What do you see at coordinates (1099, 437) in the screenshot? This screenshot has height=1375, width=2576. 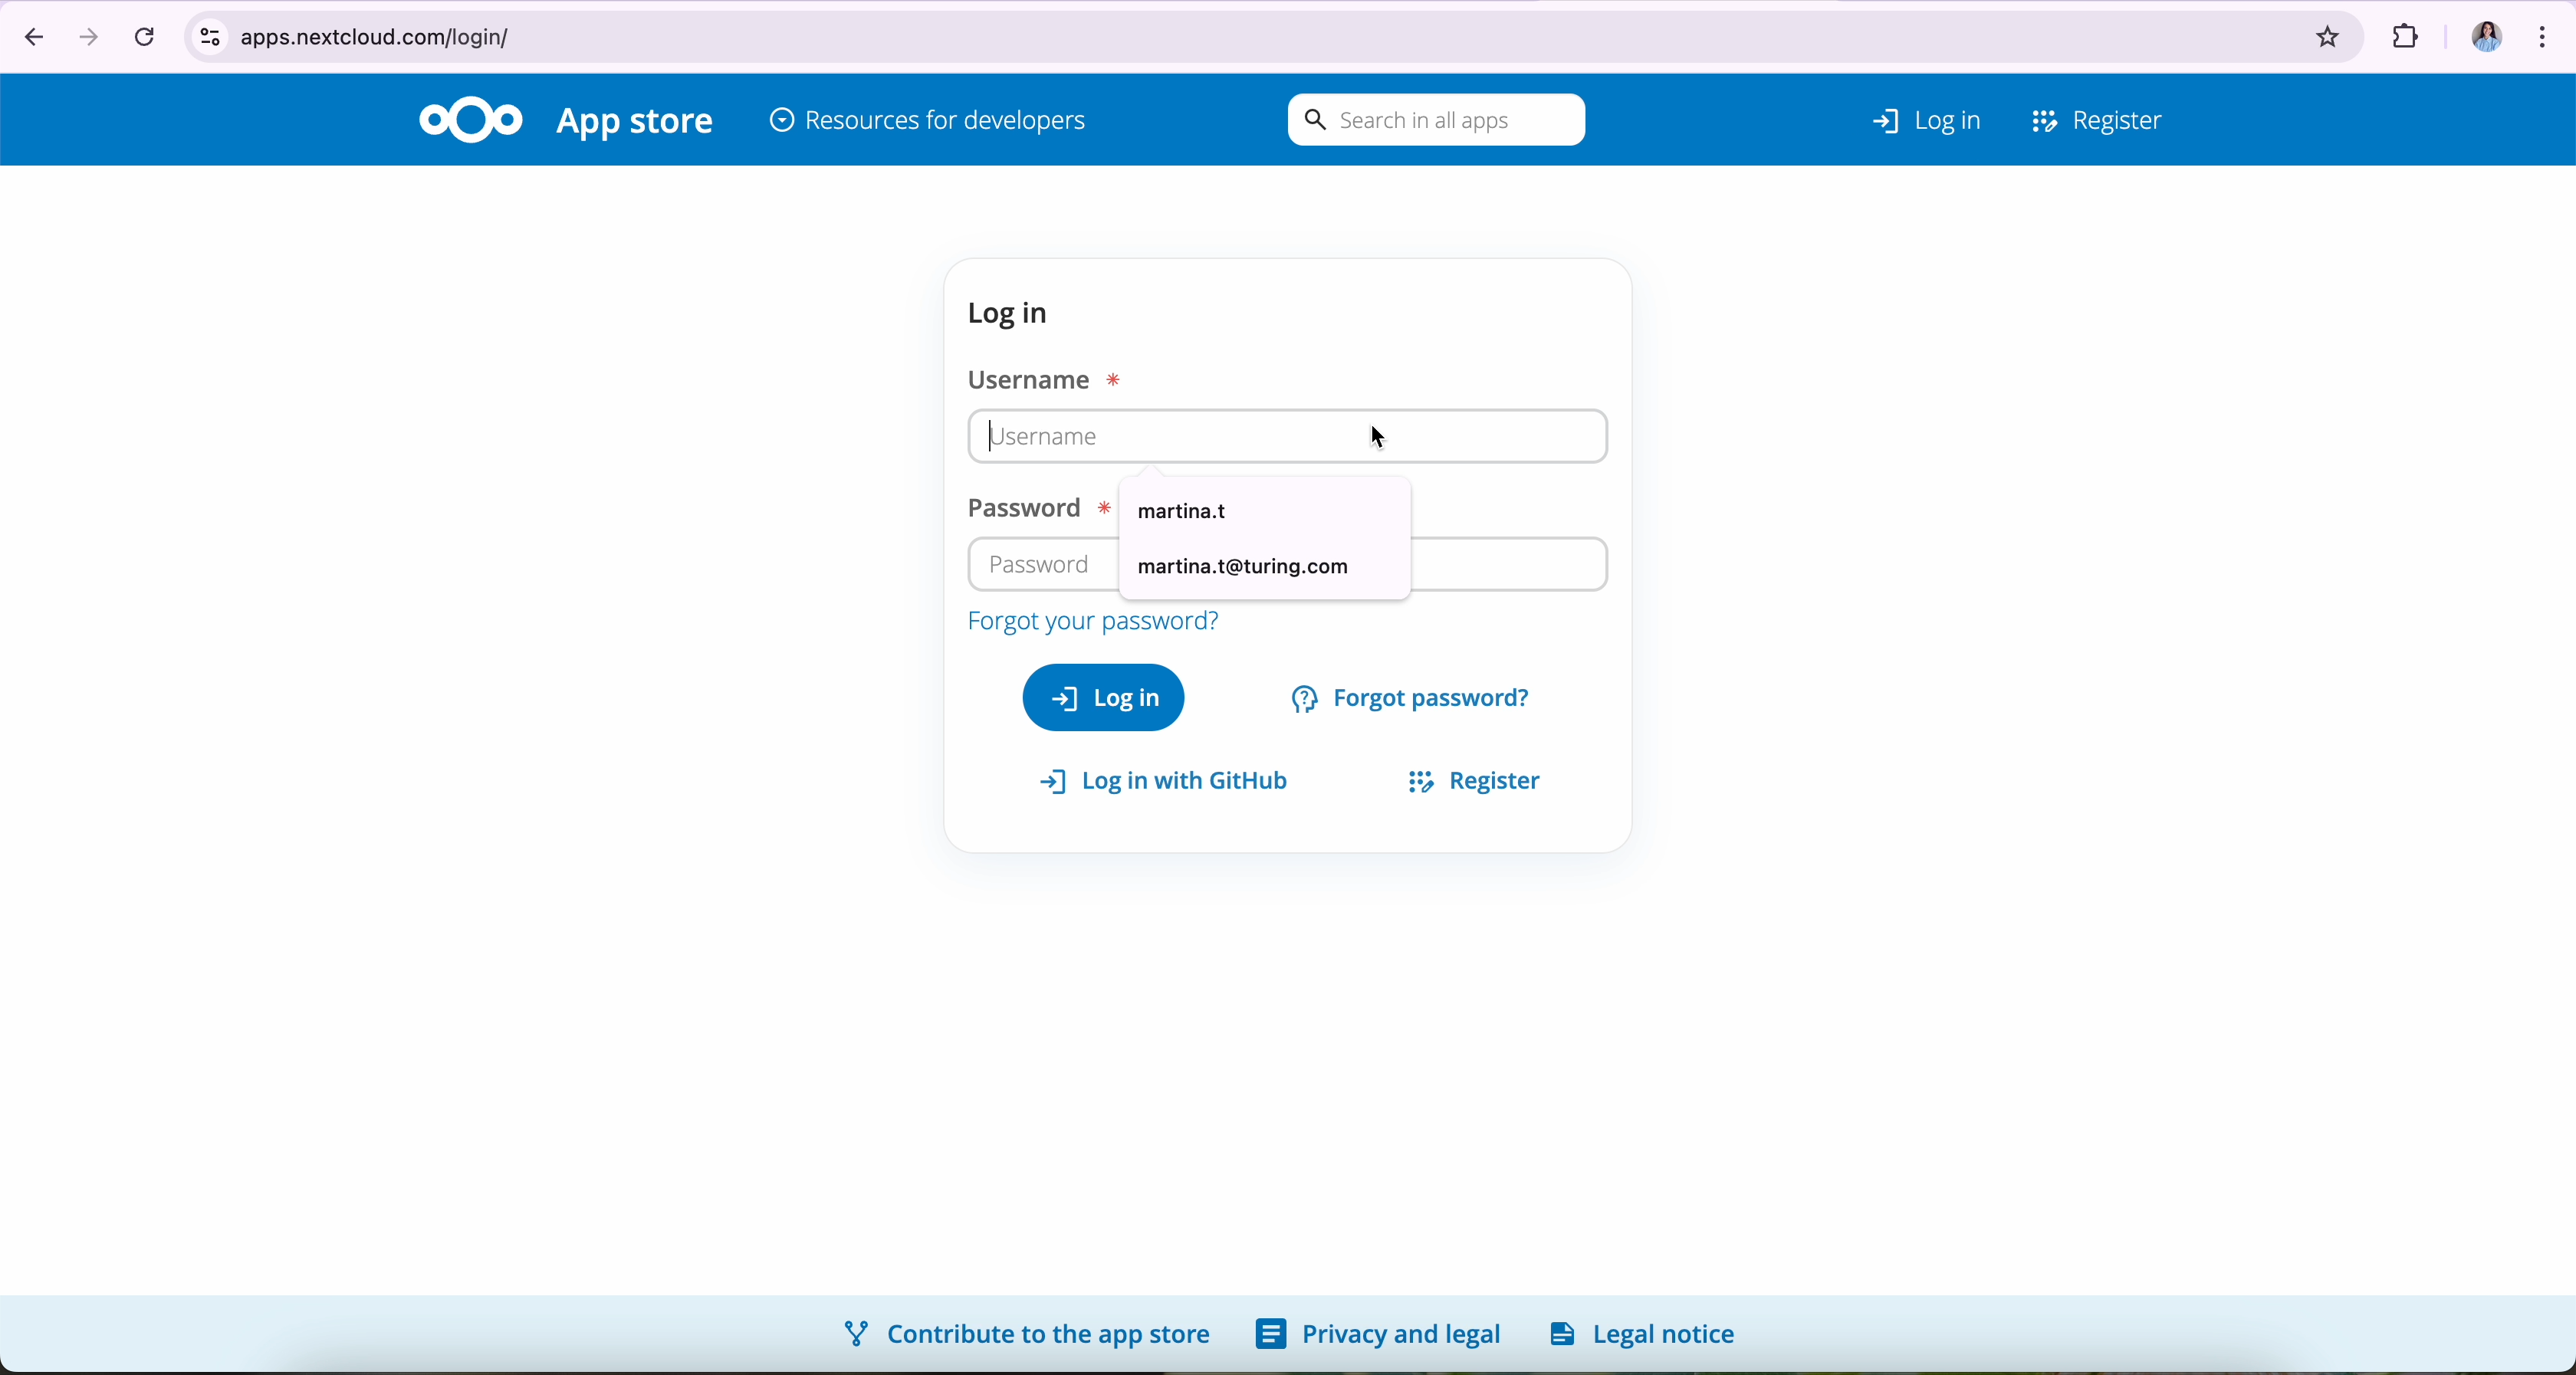 I see `username` at bounding box center [1099, 437].